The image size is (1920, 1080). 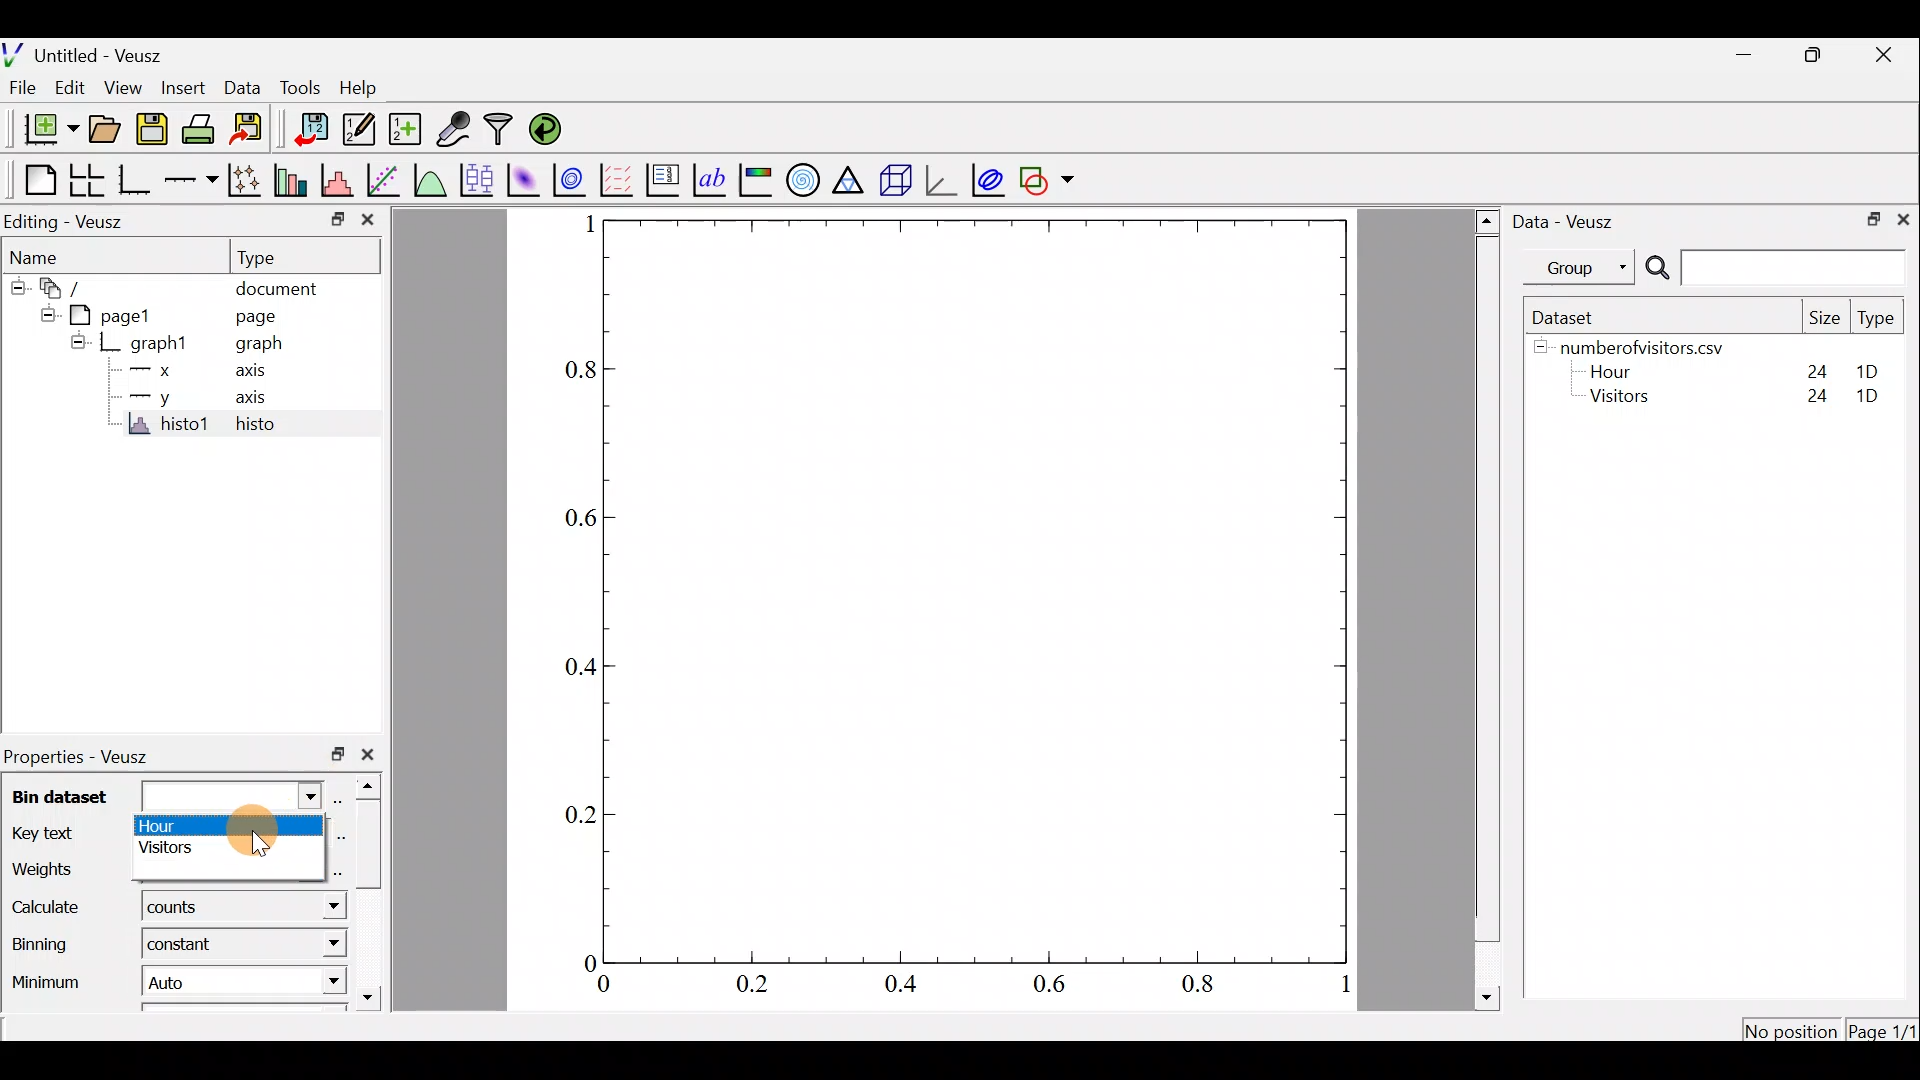 I want to click on 1D, so click(x=1860, y=367).